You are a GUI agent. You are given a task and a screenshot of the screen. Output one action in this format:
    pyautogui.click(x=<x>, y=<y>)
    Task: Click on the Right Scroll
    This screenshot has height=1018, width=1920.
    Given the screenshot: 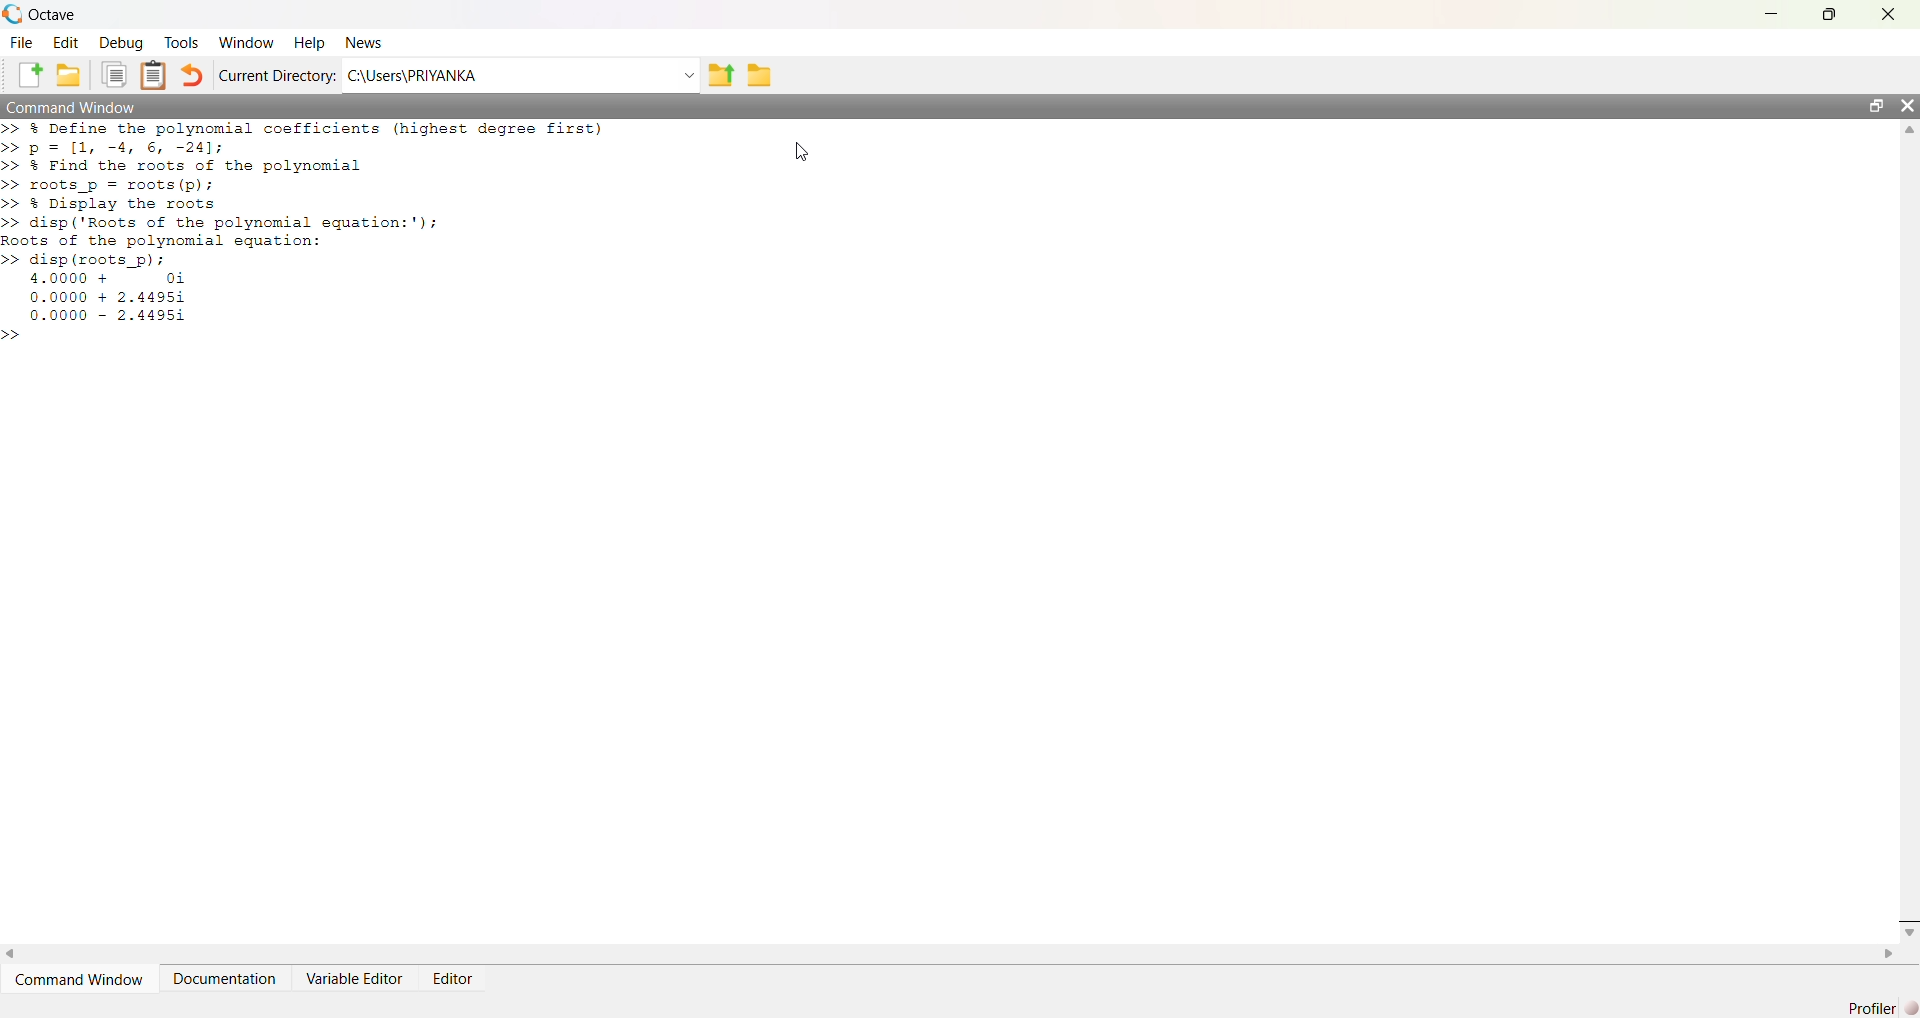 What is the action you would take?
    pyautogui.click(x=1886, y=953)
    